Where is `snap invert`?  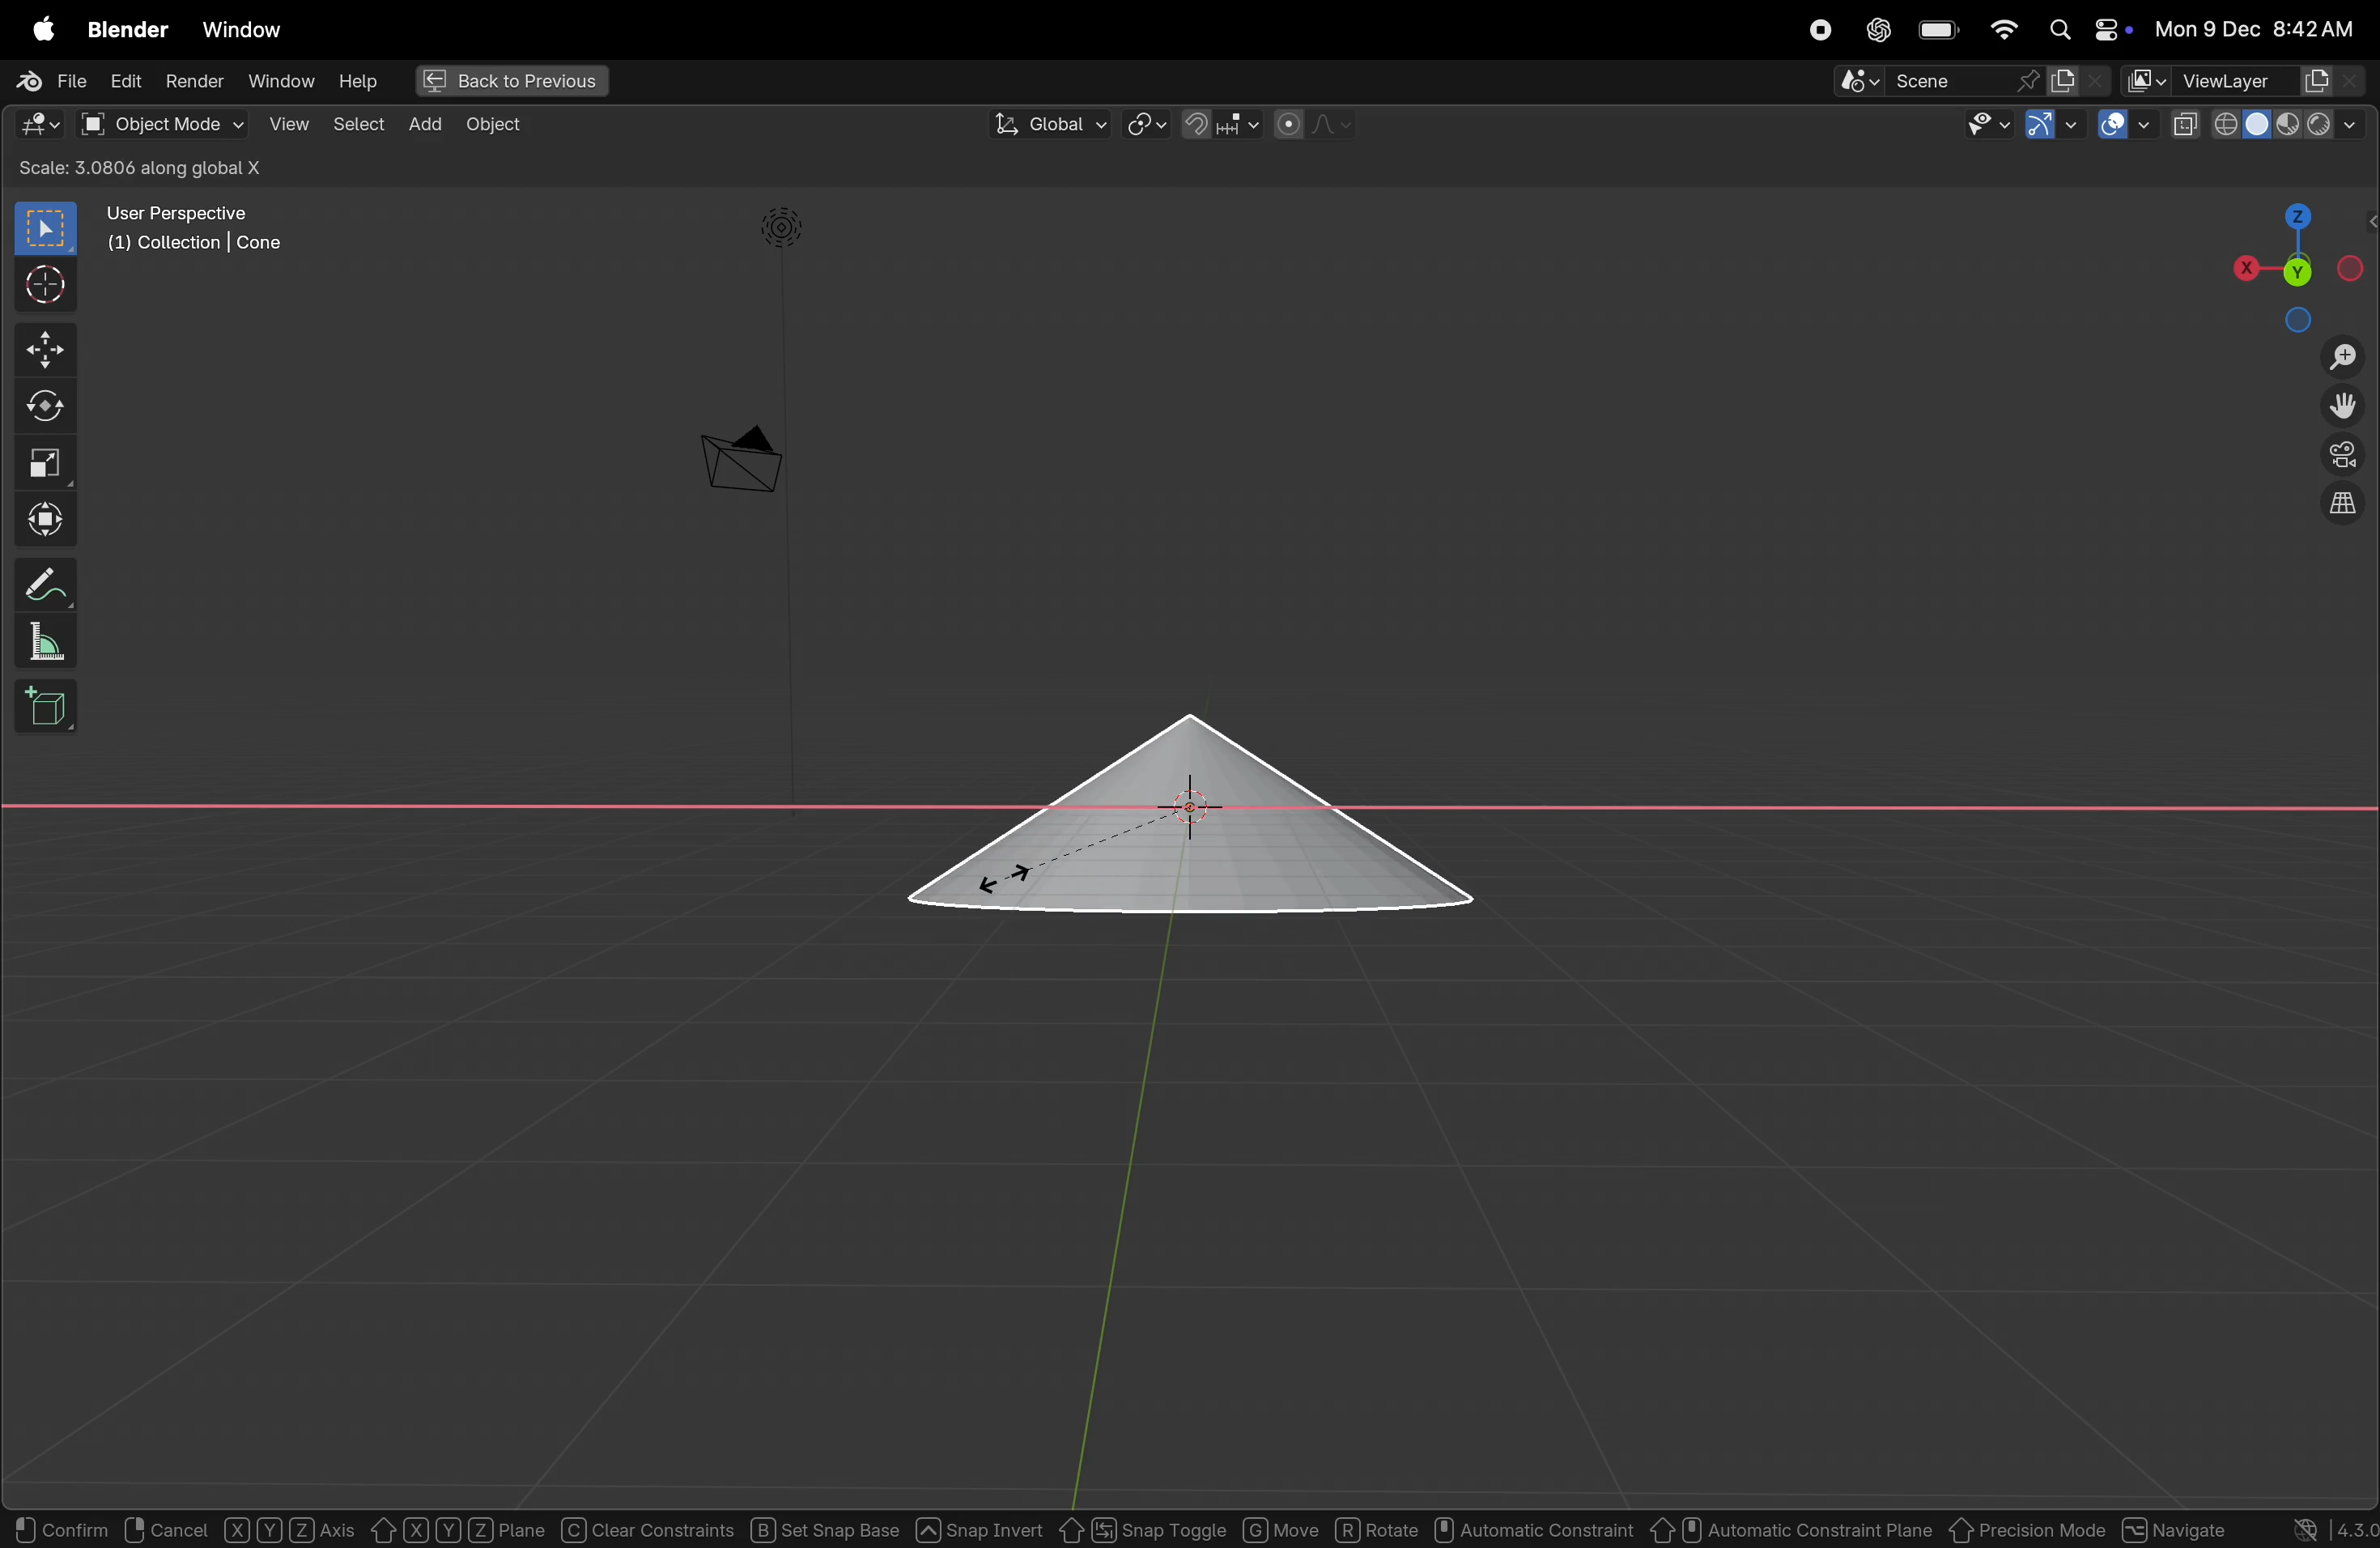
snap invert is located at coordinates (980, 1526).